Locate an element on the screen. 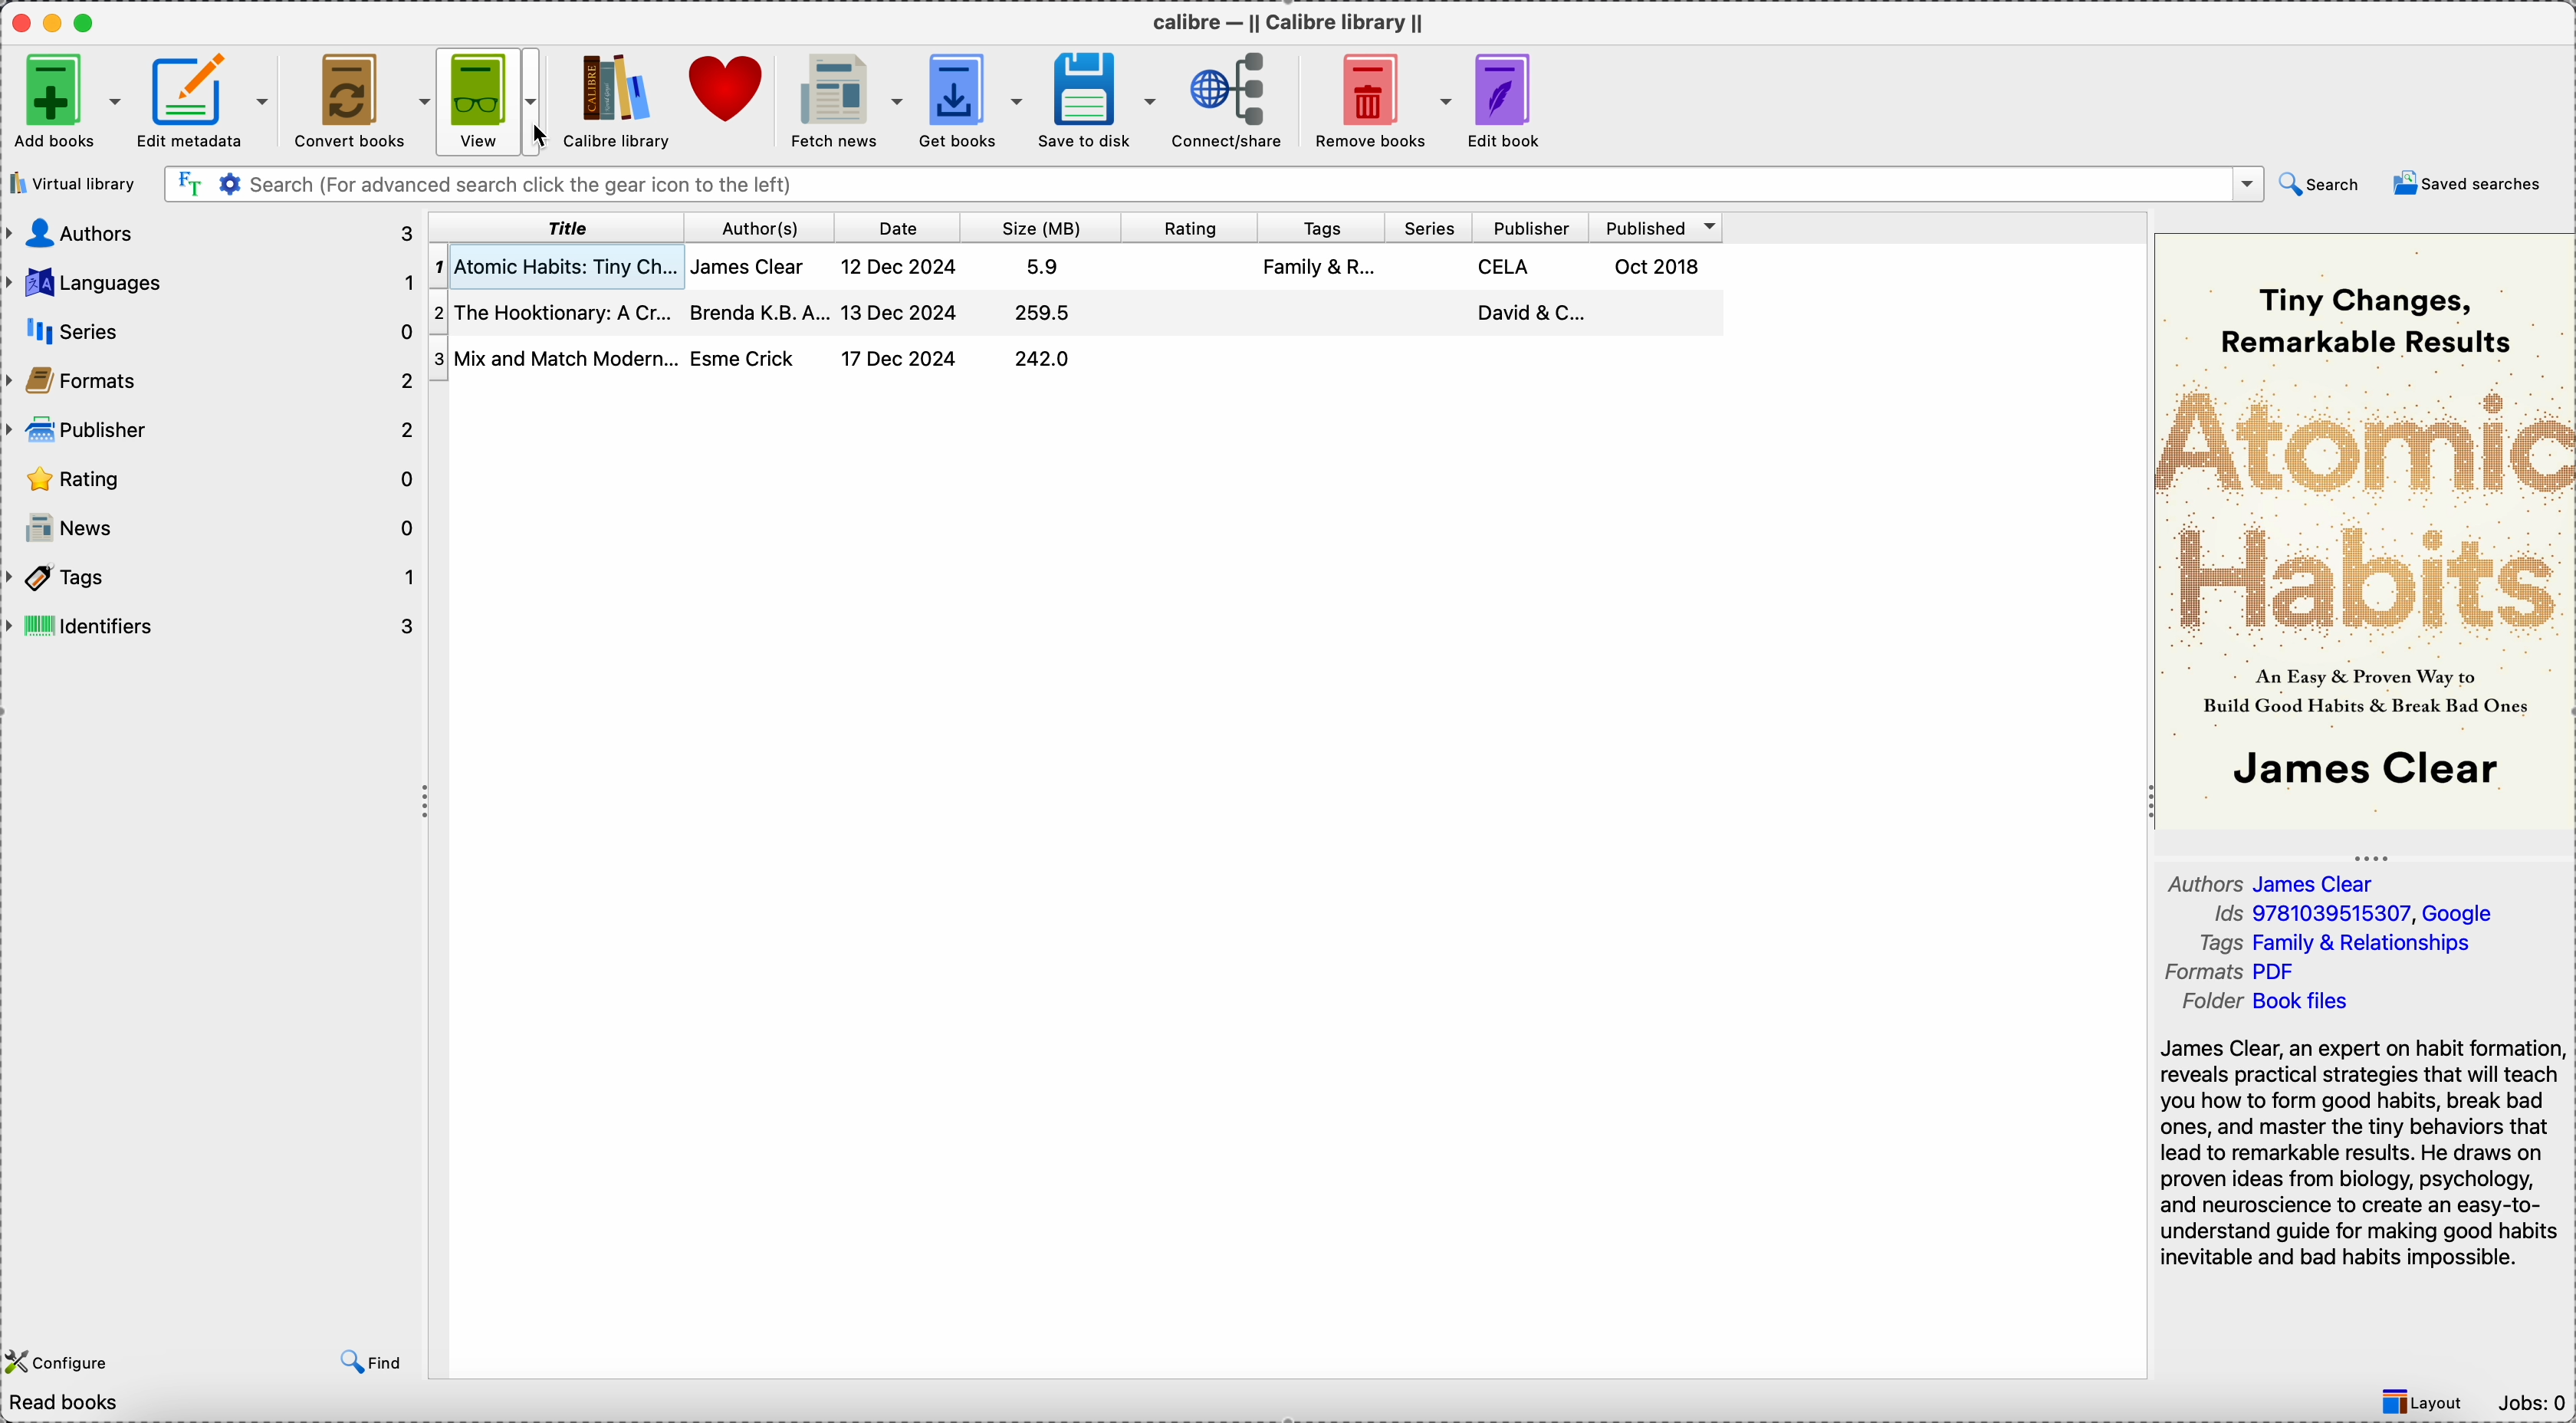 The height and width of the screenshot is (1423, 2576). calibre - || Calibre library || is located at coordinates (1291, 20).